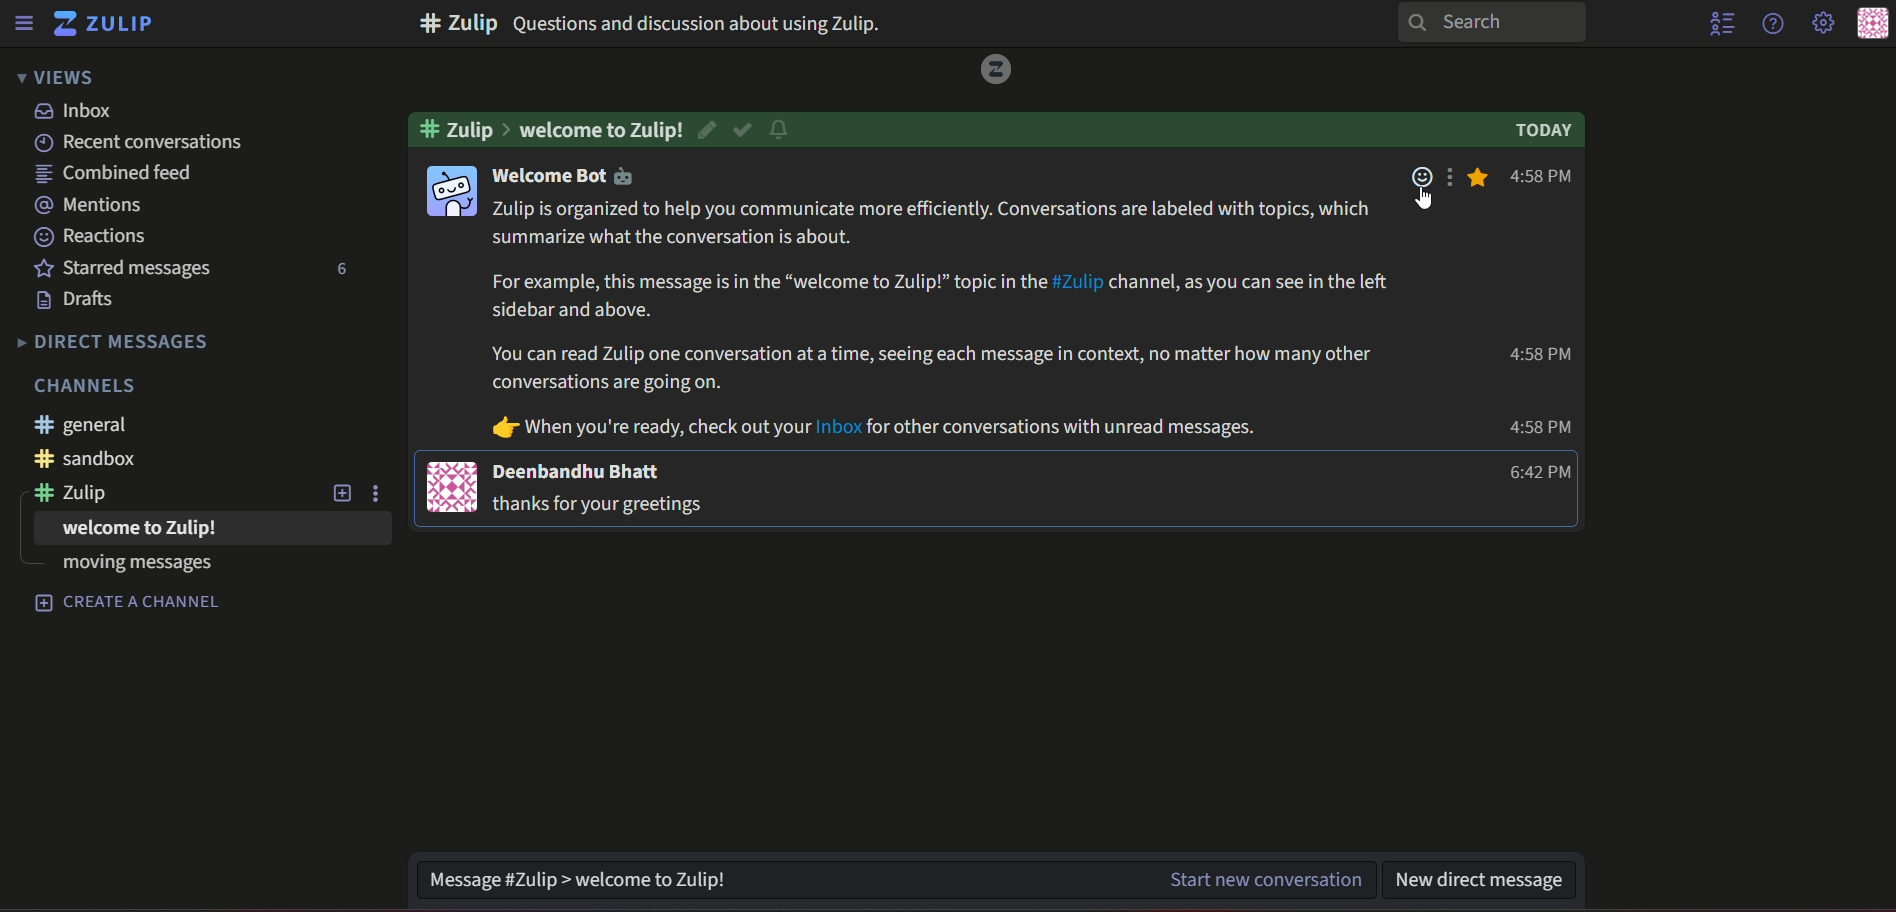  Describe the element at coordinates (129, 269) in the screenshot. I see `Starred Messages` at that location.